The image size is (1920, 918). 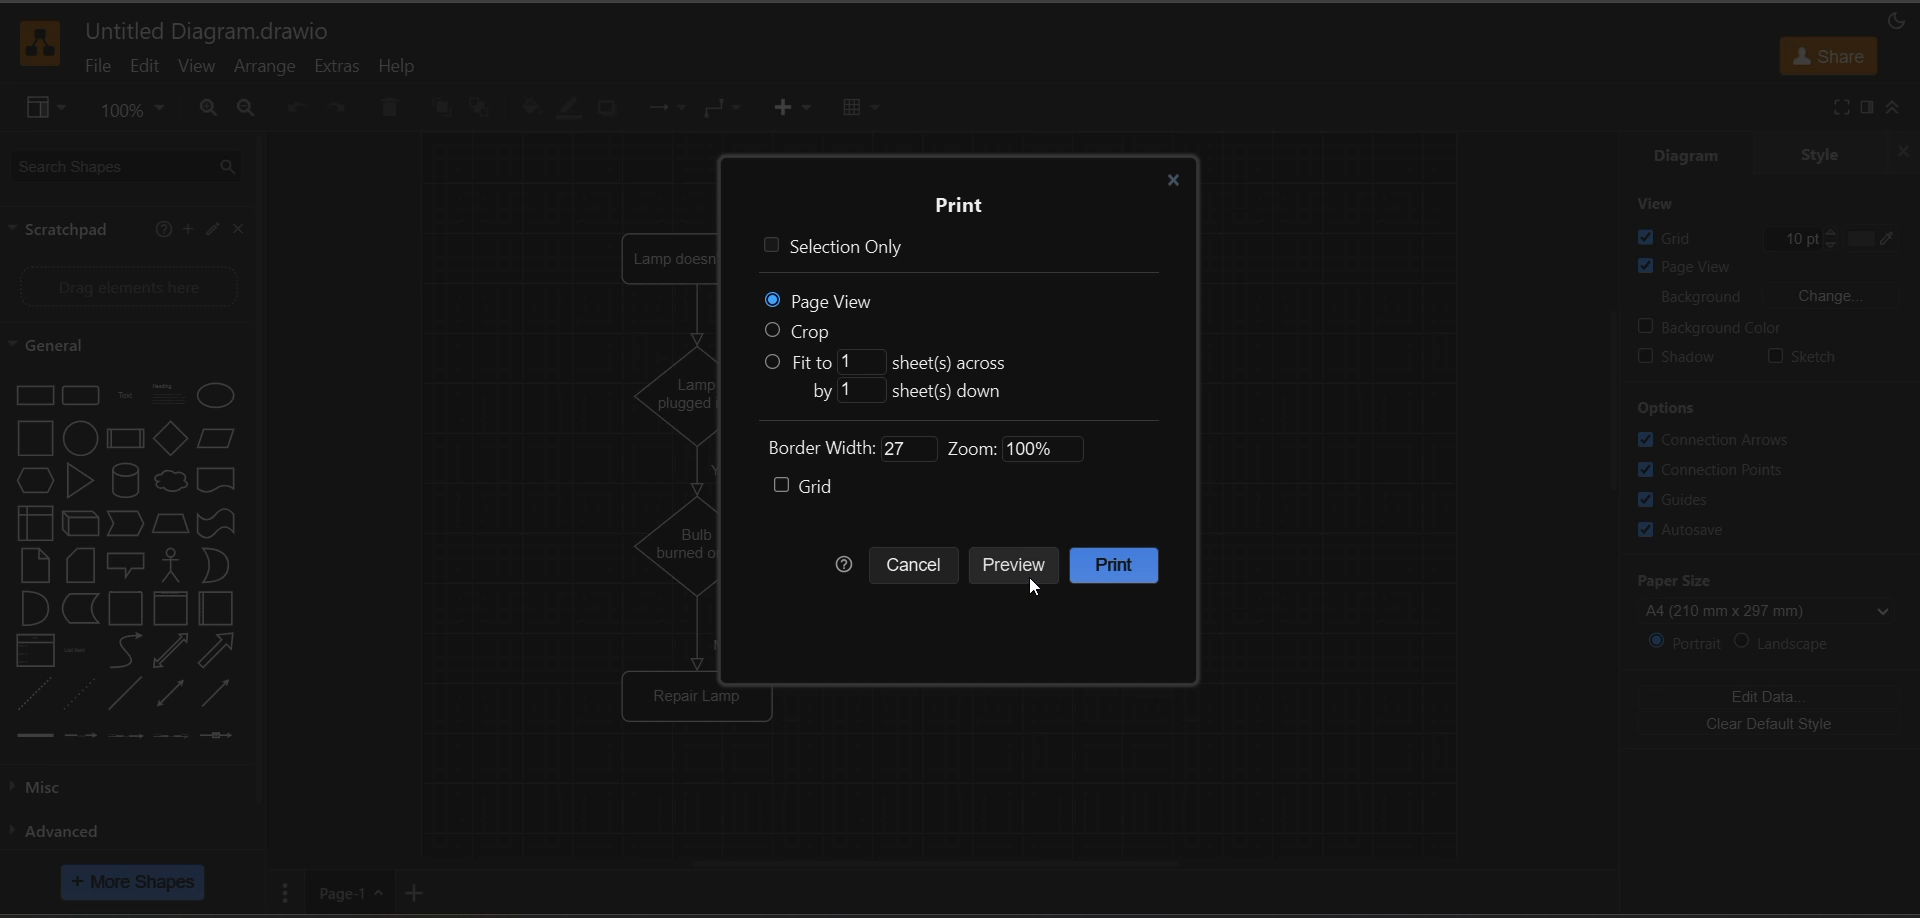 What do you see at coordinates (1679, 642) in the screenshot?
I see `portrait` at bounding box center [1679, 642].